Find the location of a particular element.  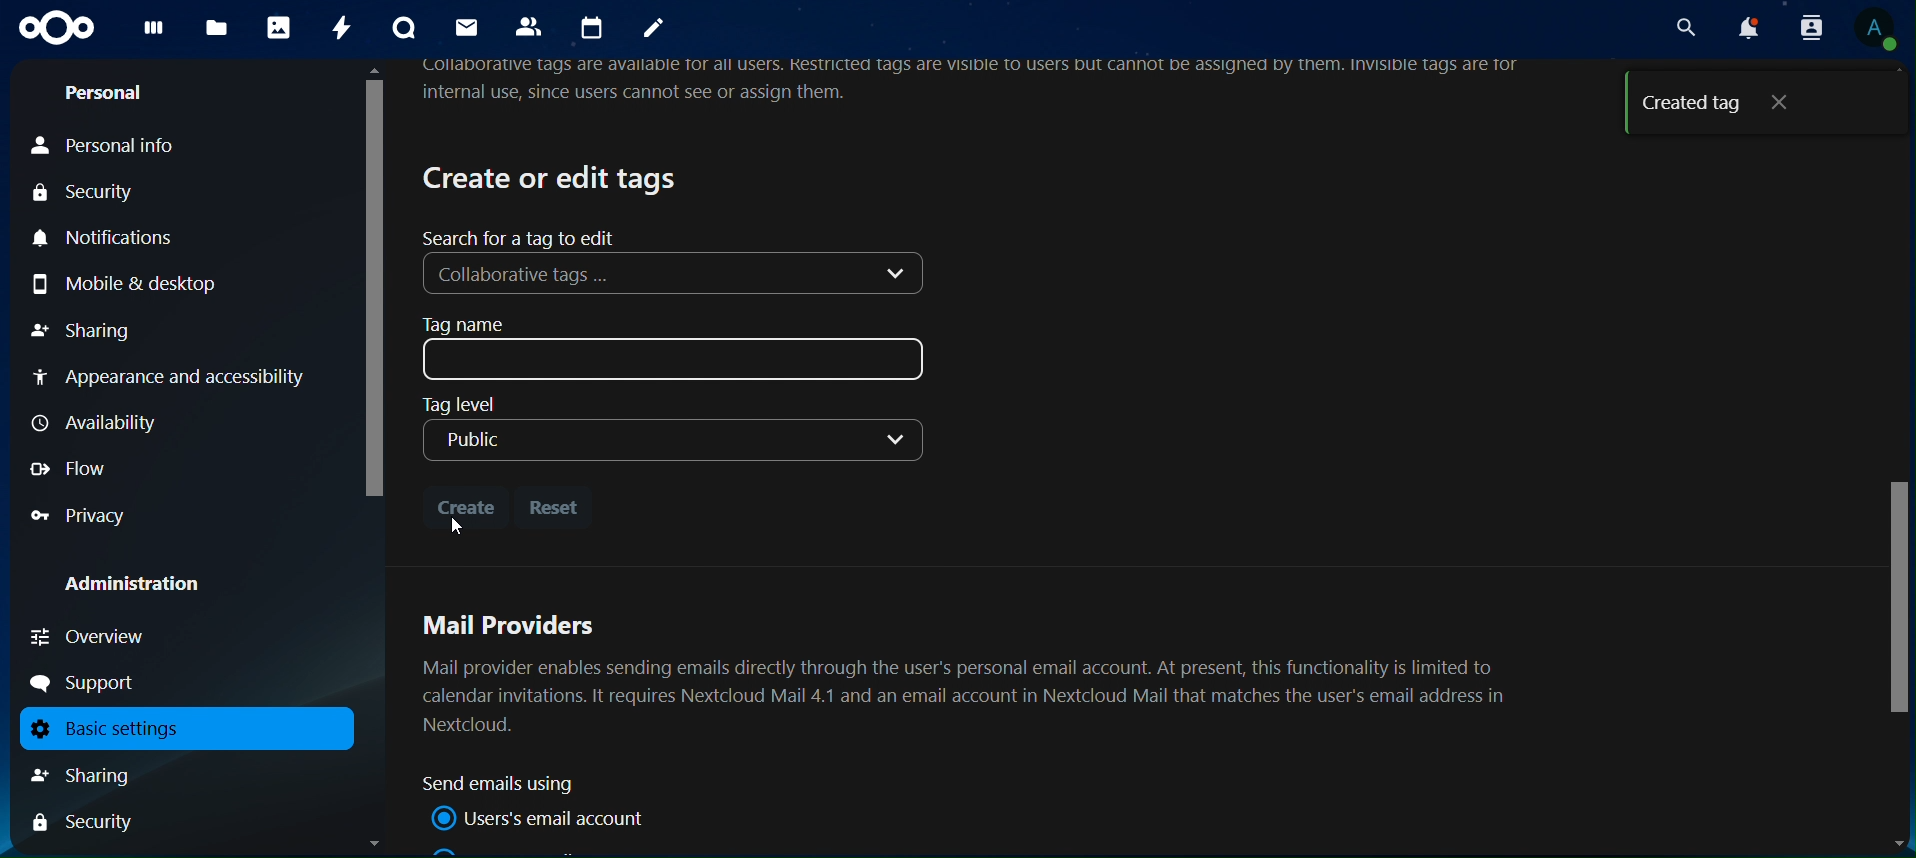

created tag is located at coordinates (1729, 104).